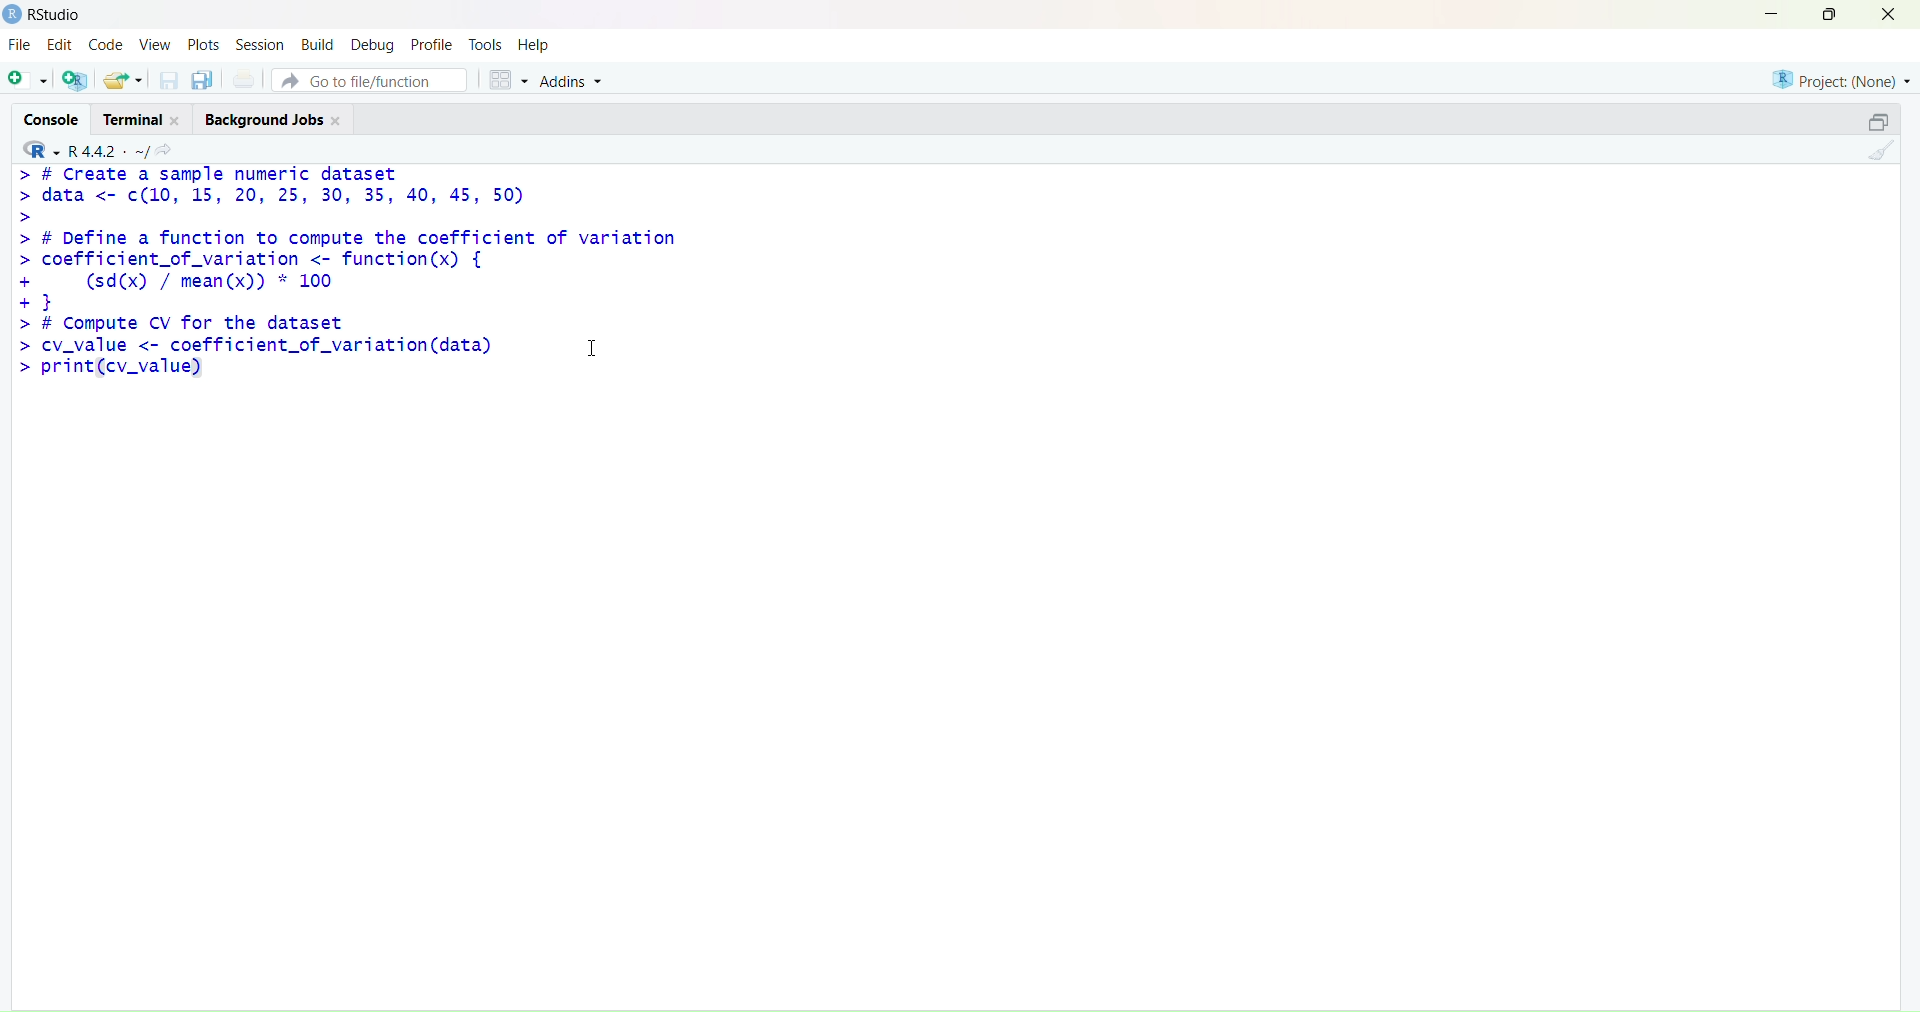 This screenshot has width=1920, height=1012. I want to click on plots, so click(204, 44).